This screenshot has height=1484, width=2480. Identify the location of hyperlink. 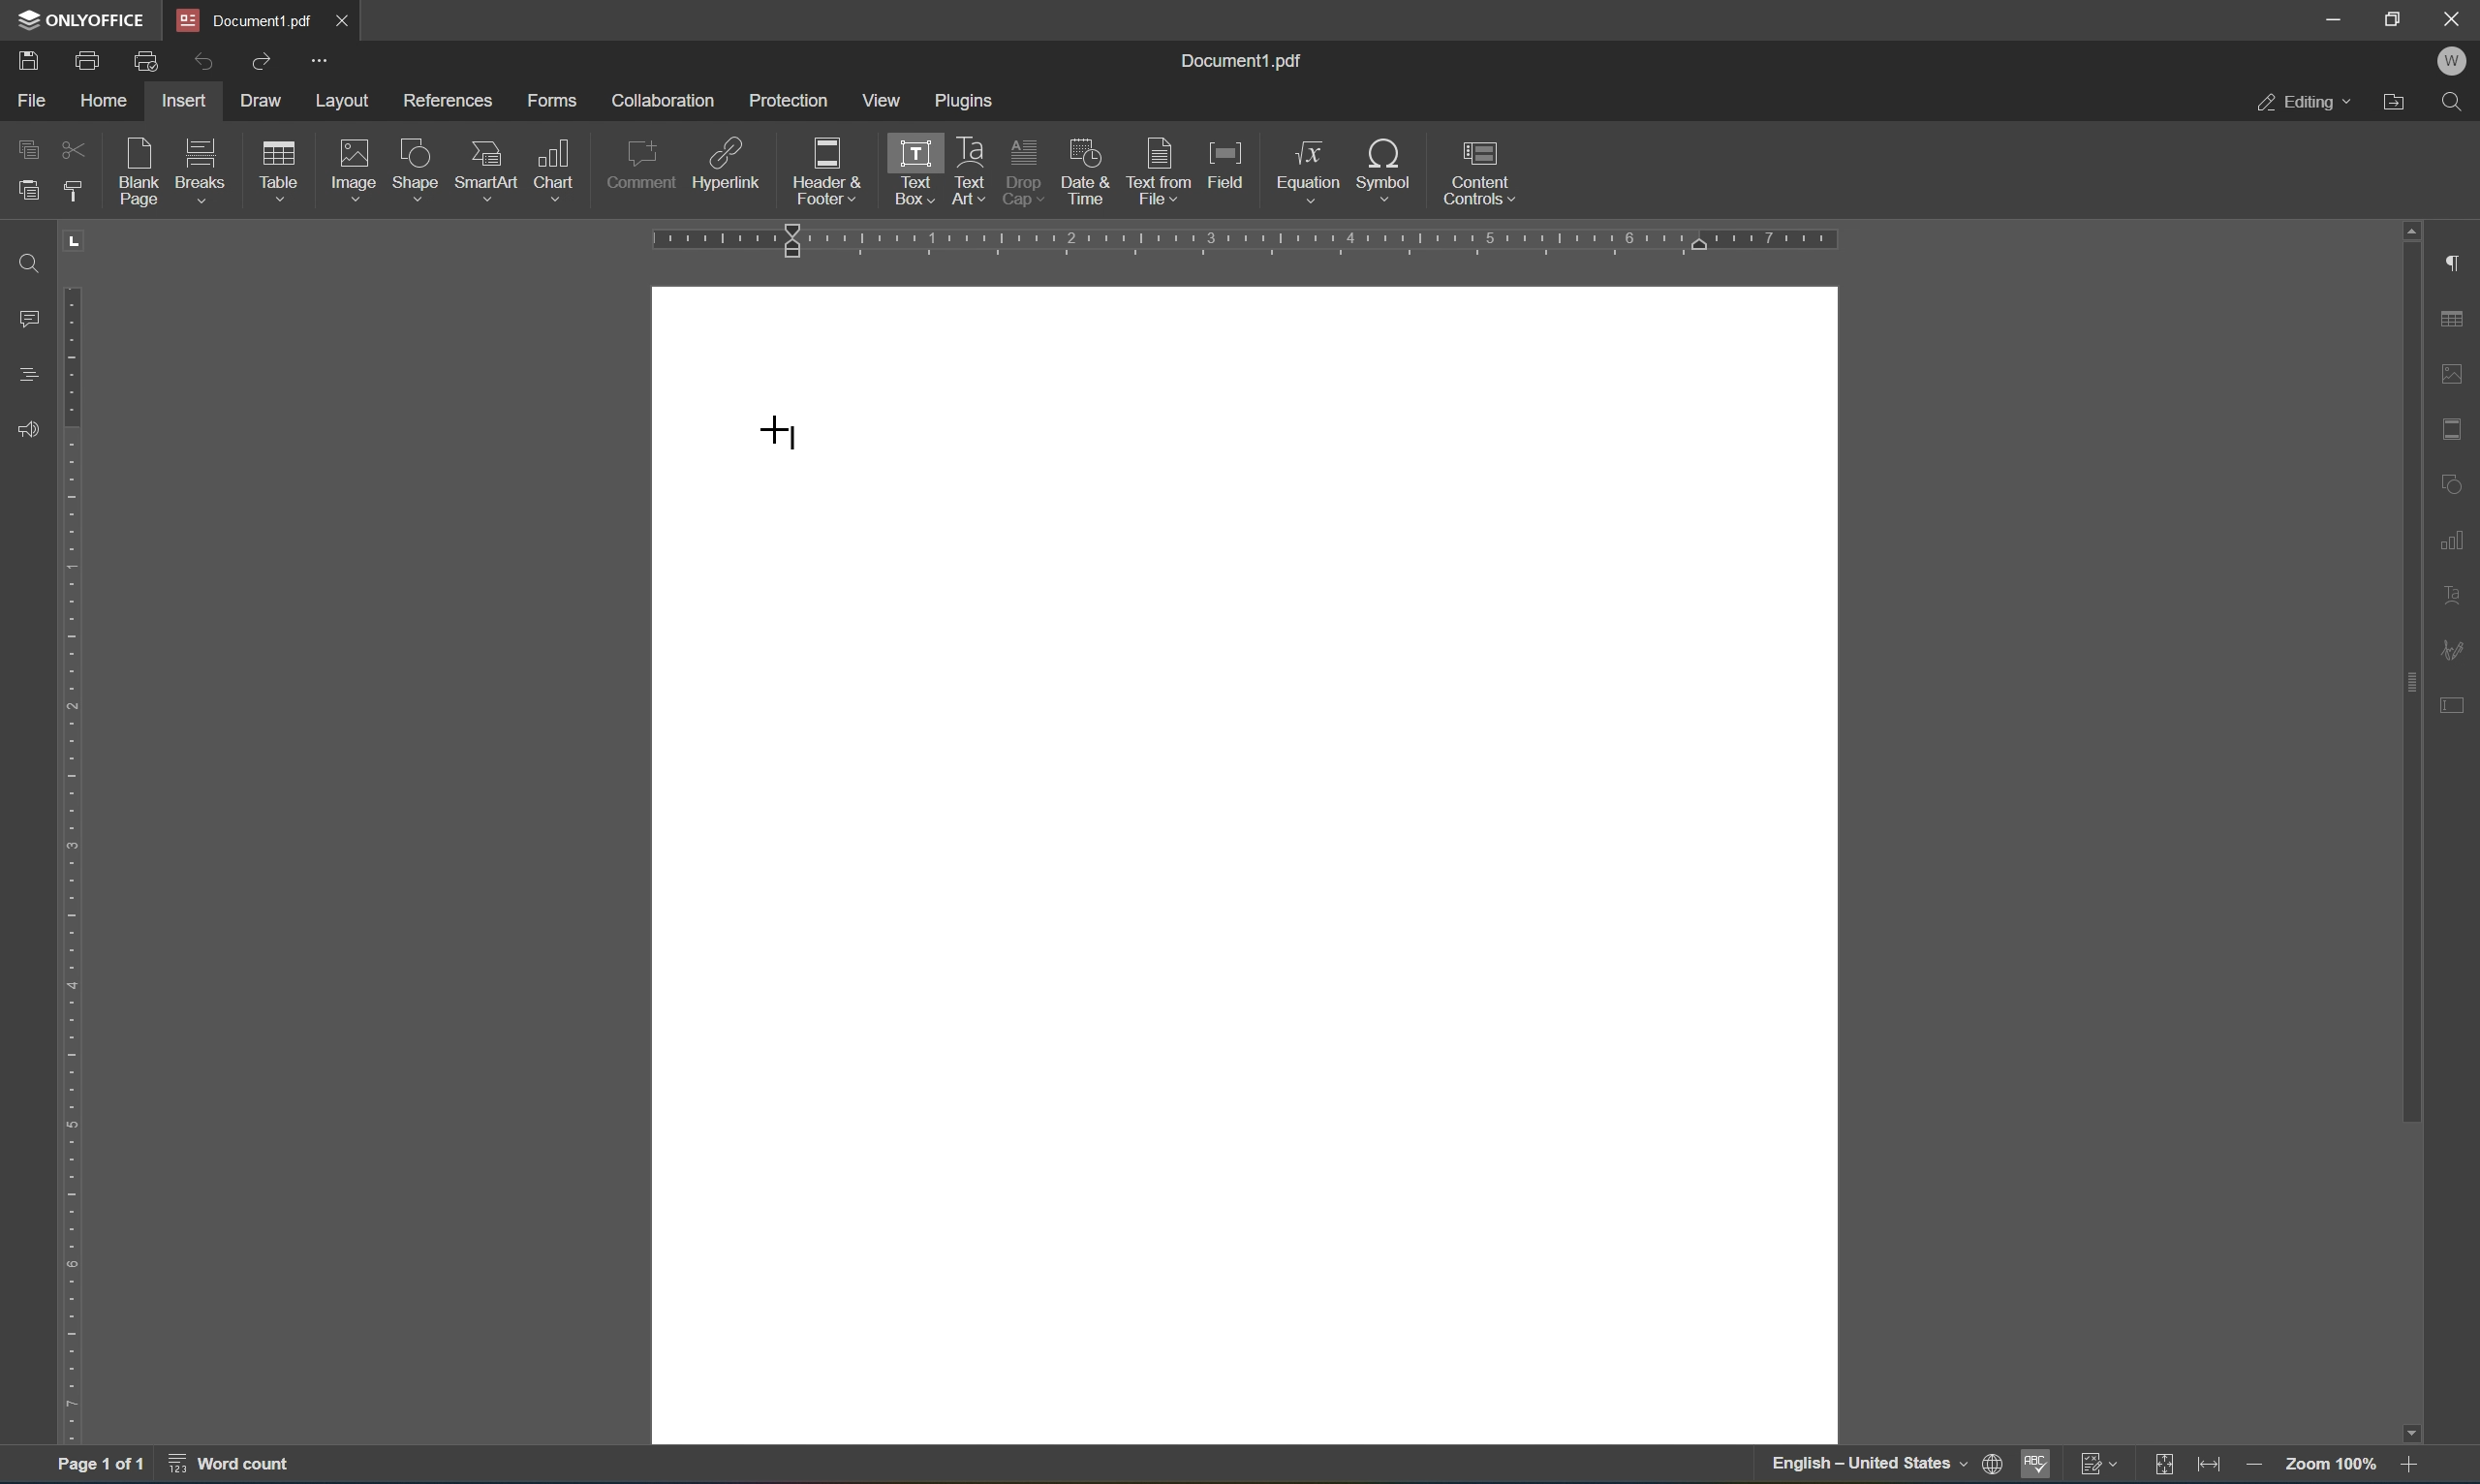
(727, 168).